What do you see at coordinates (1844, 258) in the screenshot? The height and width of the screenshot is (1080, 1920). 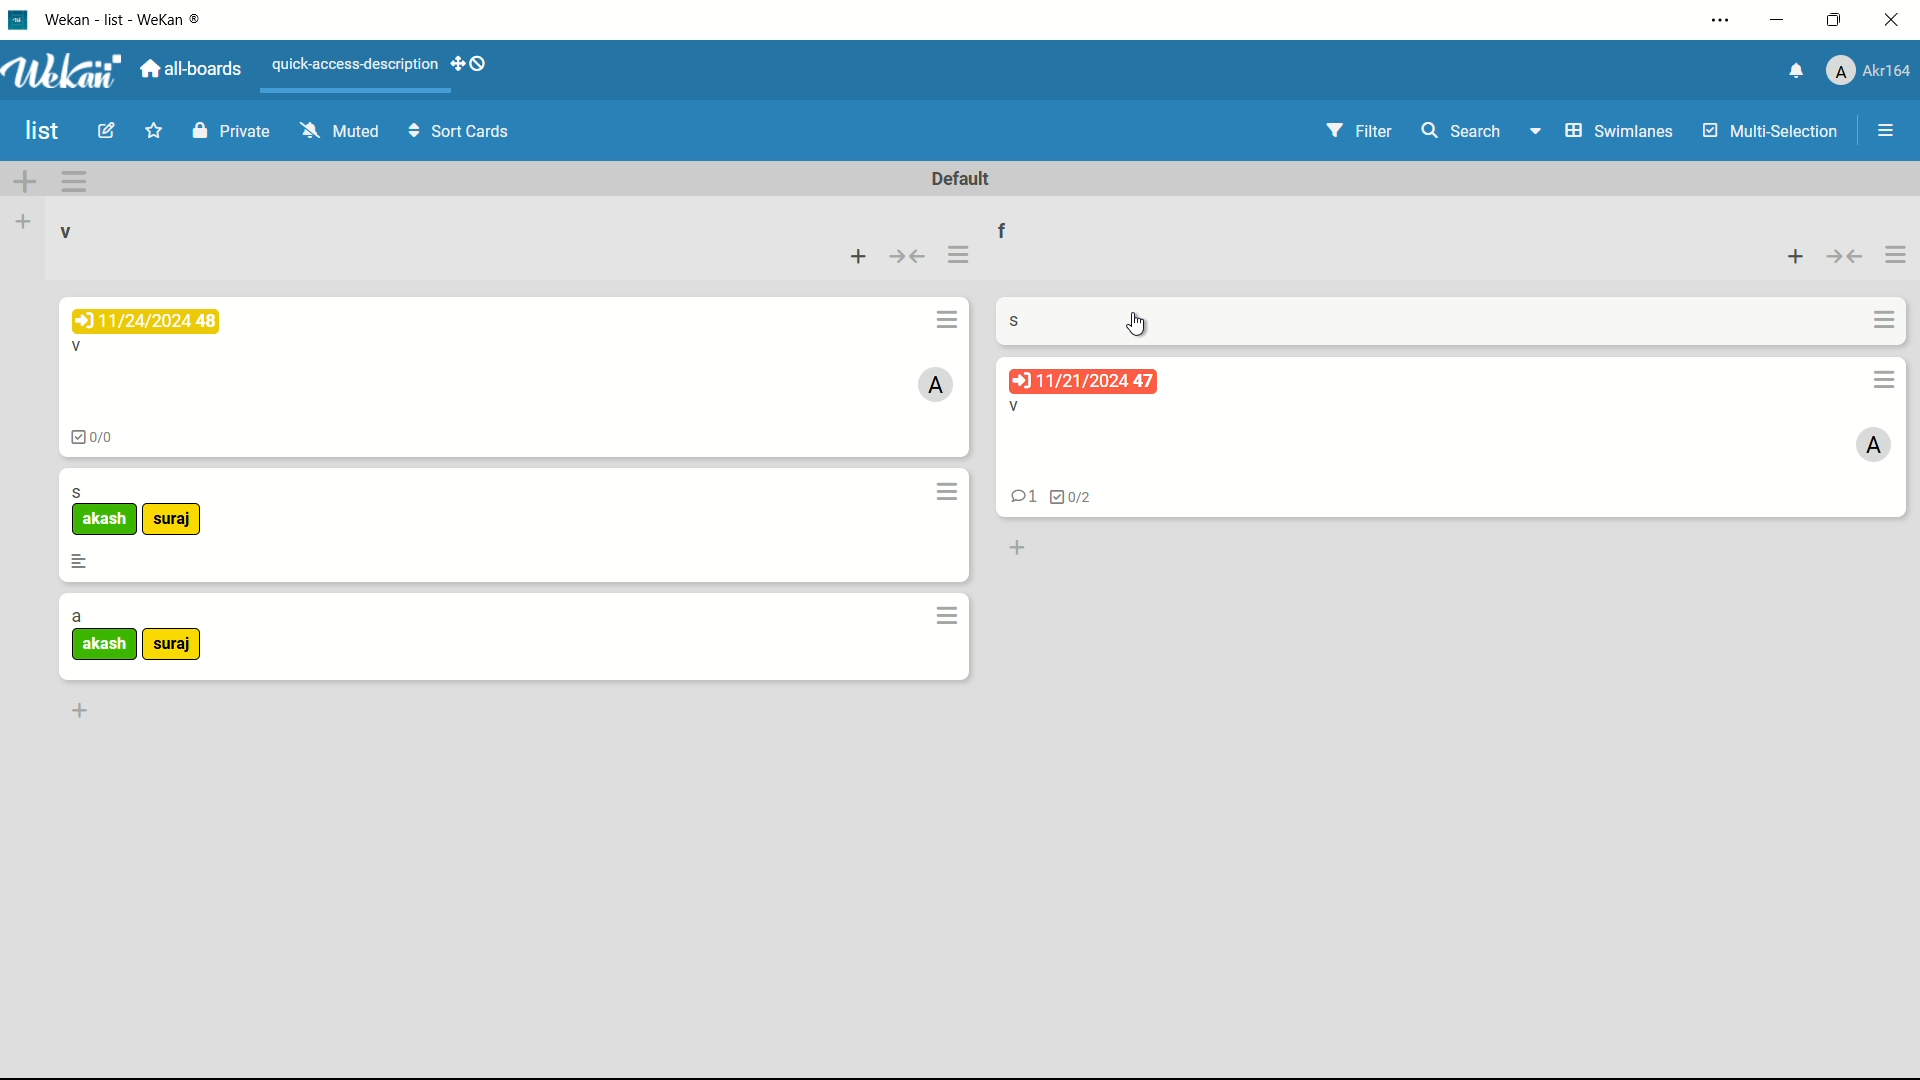 I see `collapse` at bounding box center [1844, 258].